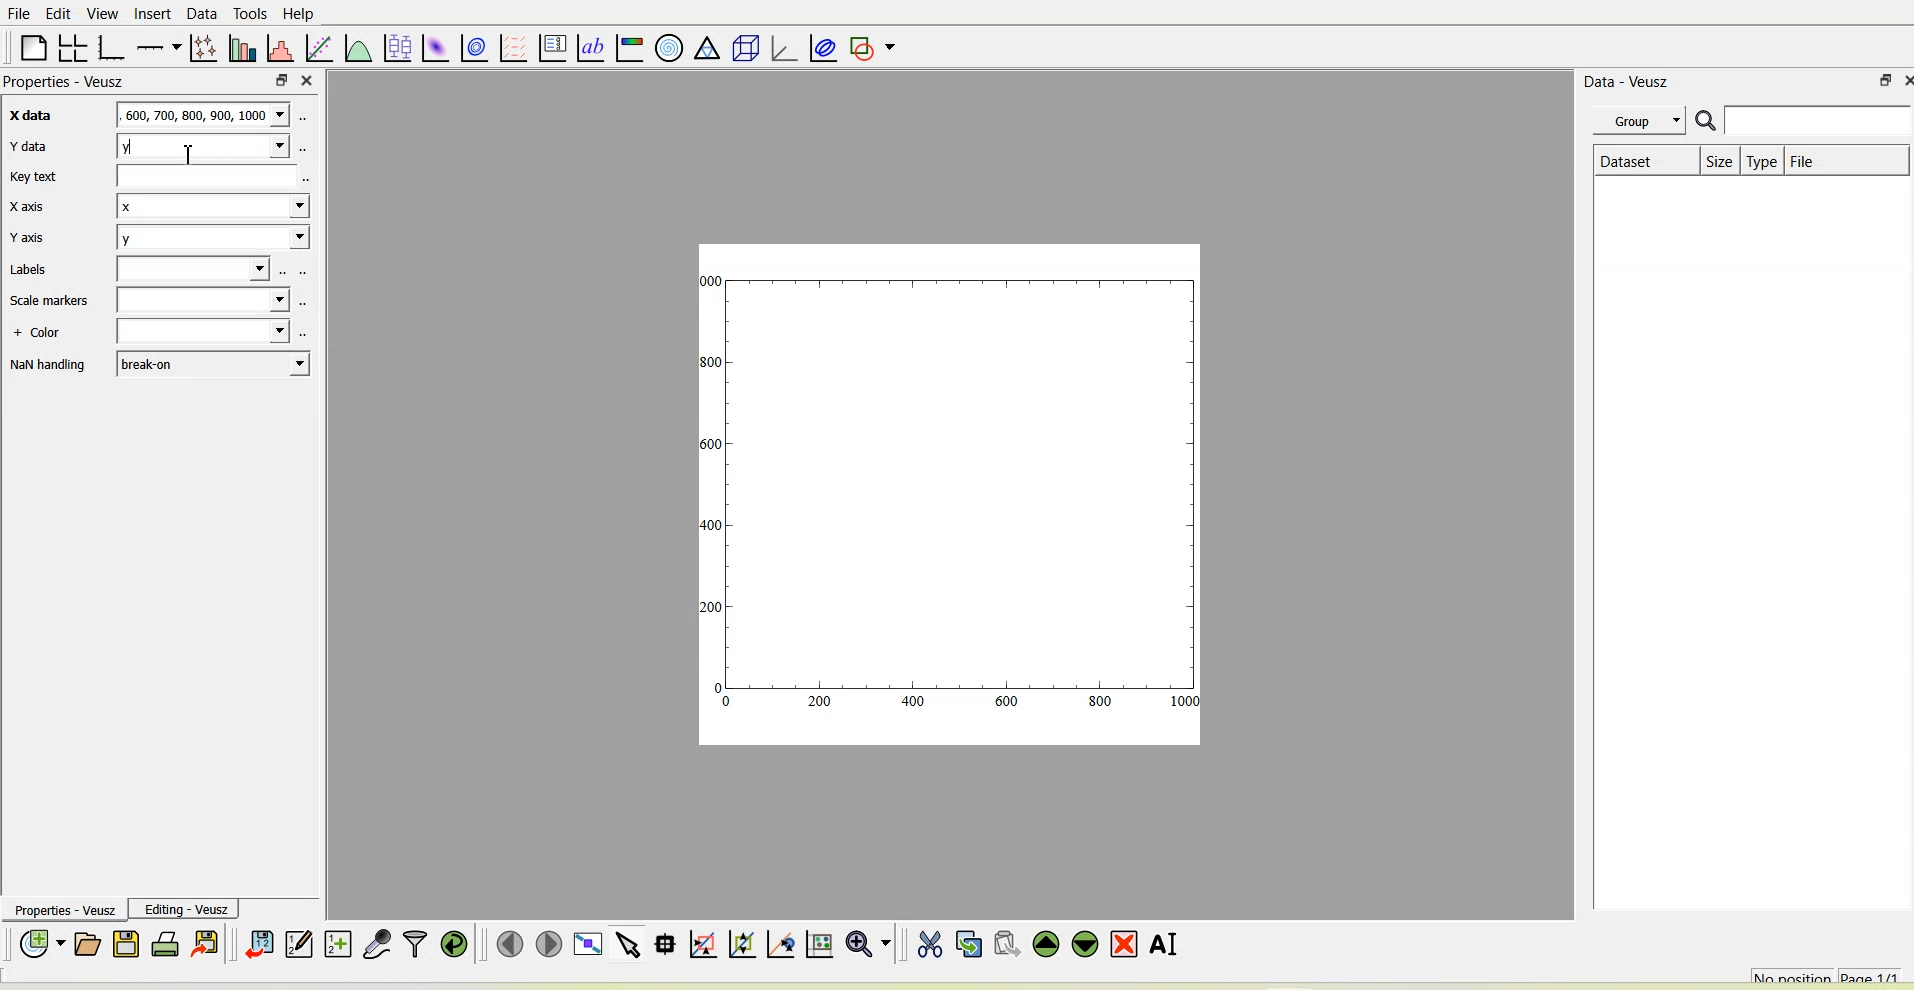 The image size is (1914, 990). Describe the element at coordinates (1877, 975) in the screenshot. I see `Page 1/1` at that location.